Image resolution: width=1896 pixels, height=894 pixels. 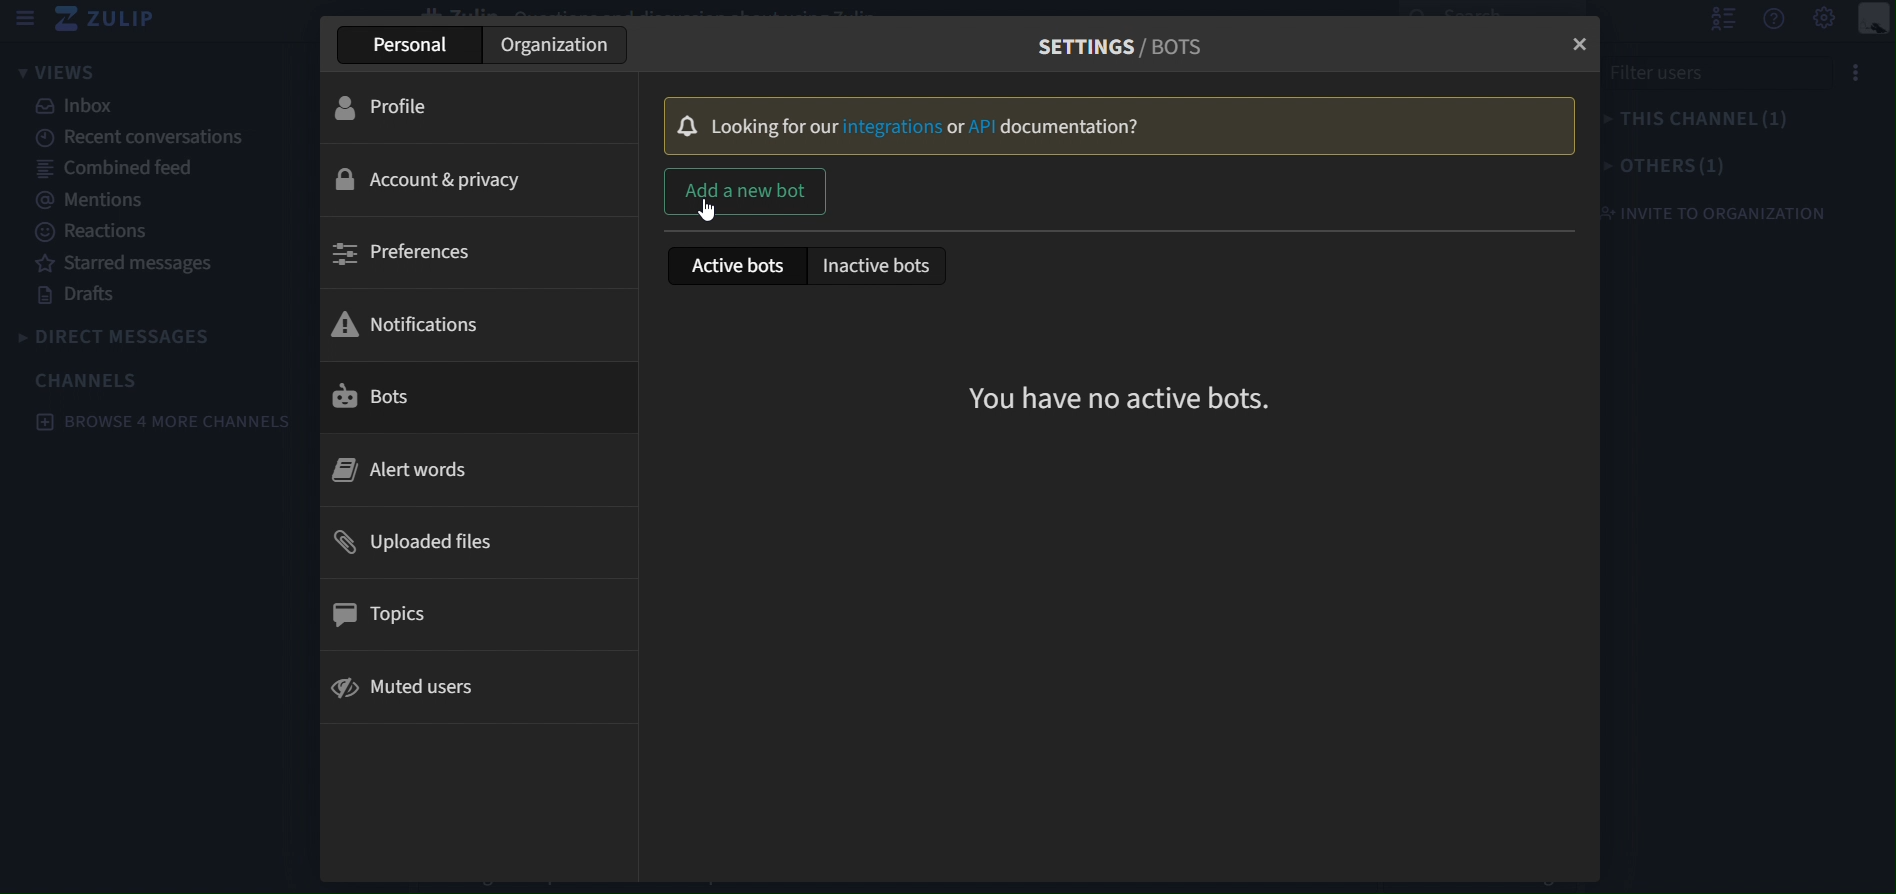 What do you see at coordinates (410, 45) in the screenshot?
I see `personal` at bounding box center [410, 45].